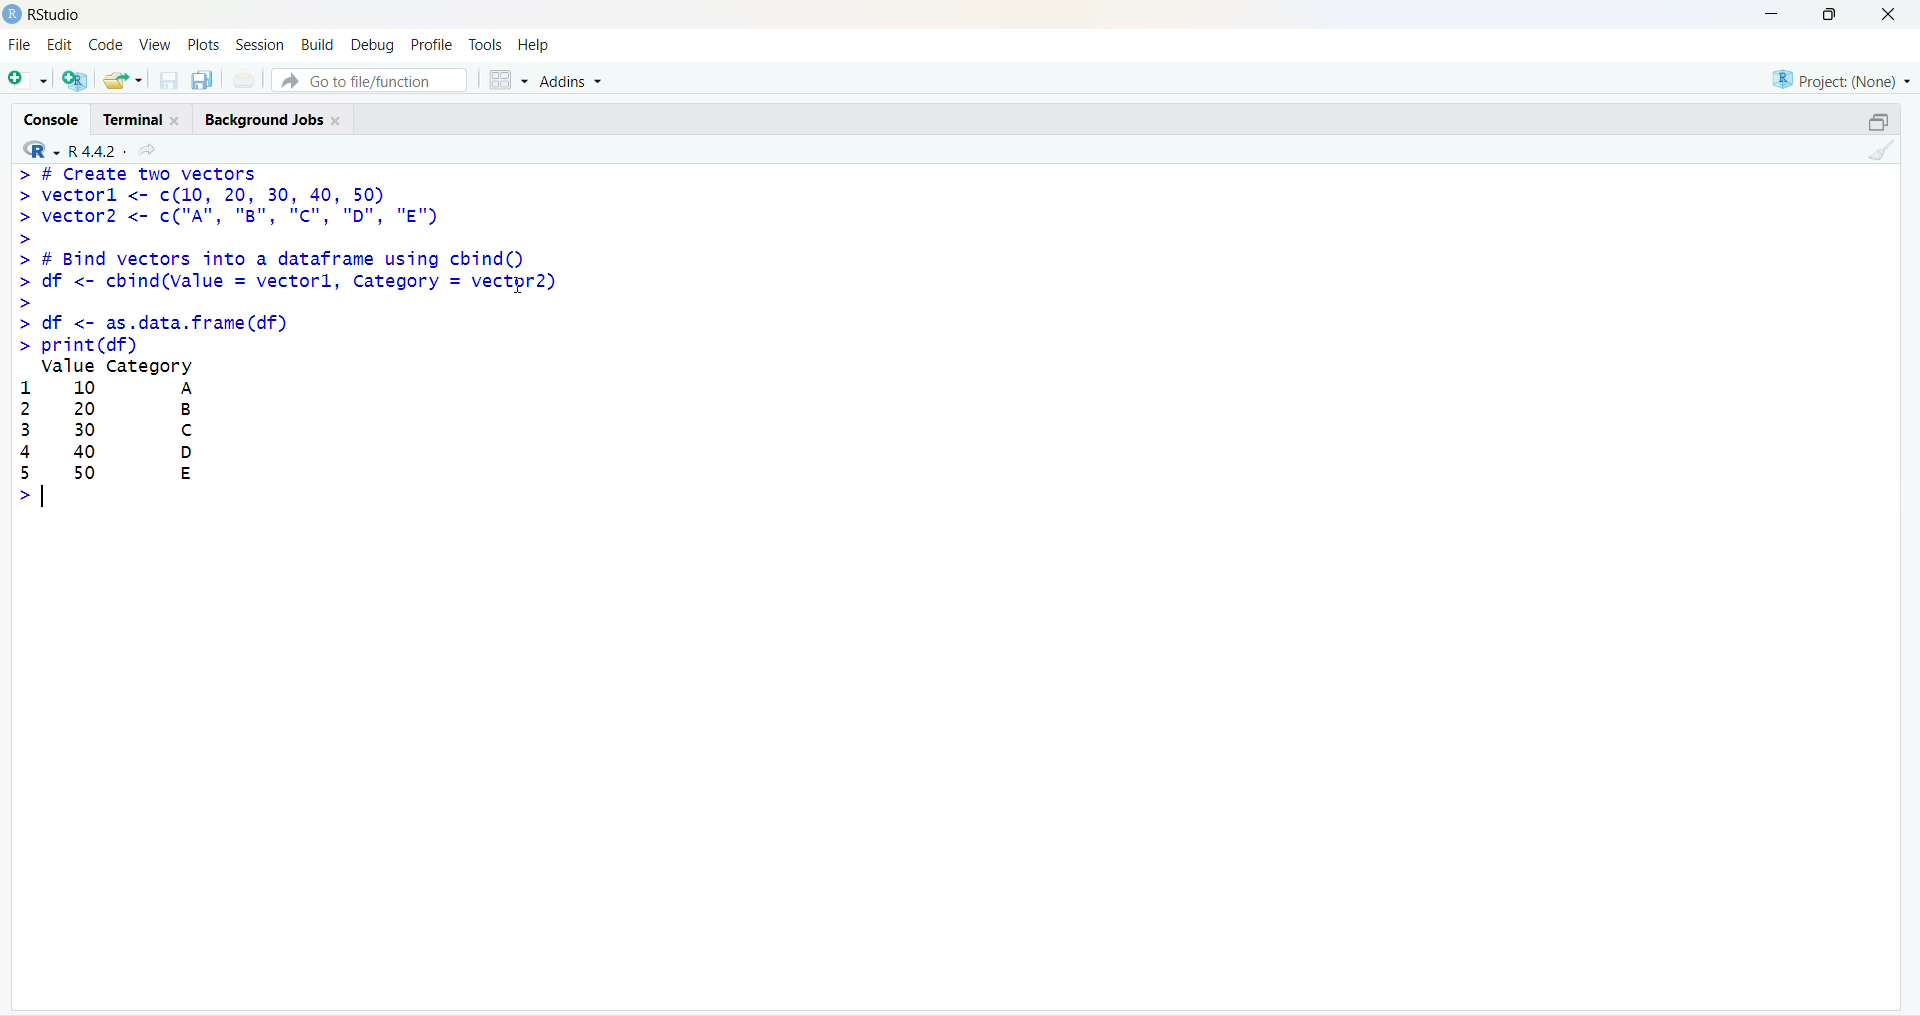 The image size is (1920, 1016). Describe the element at coordinates (67, 151) in the screenshot. I see ` R 4.4.2` at that location.